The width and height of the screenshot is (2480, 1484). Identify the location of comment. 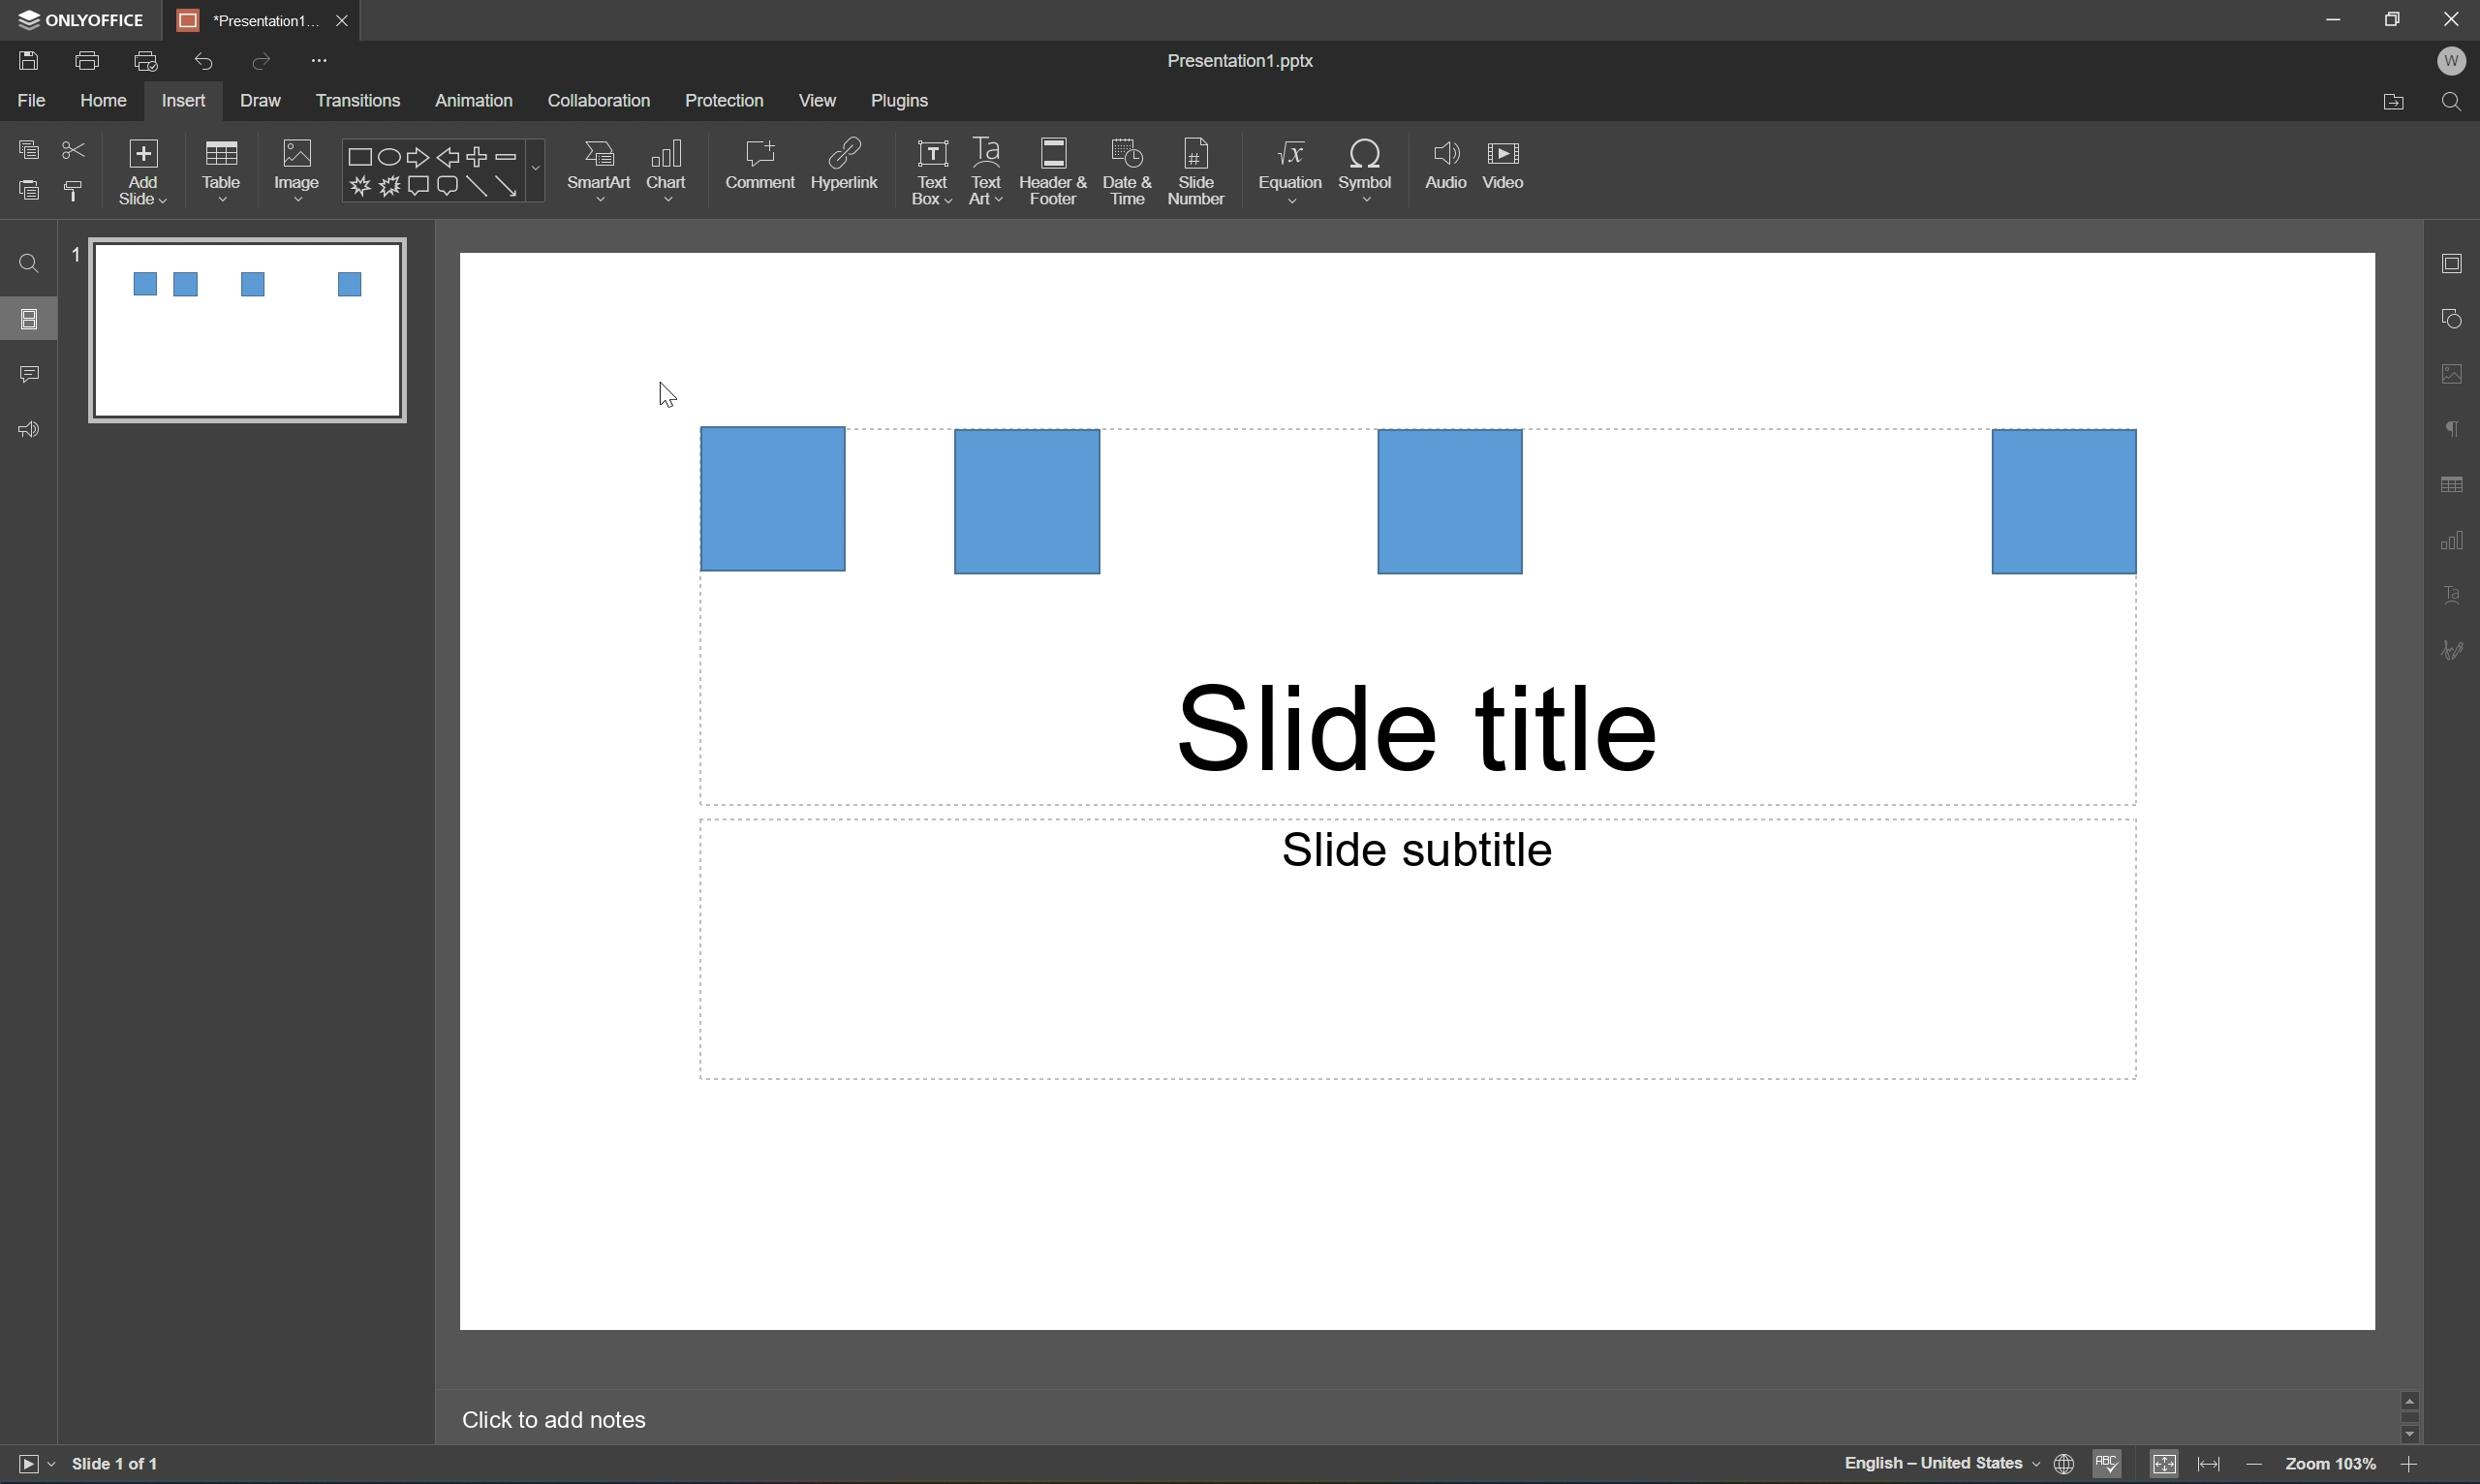
(760, 164).